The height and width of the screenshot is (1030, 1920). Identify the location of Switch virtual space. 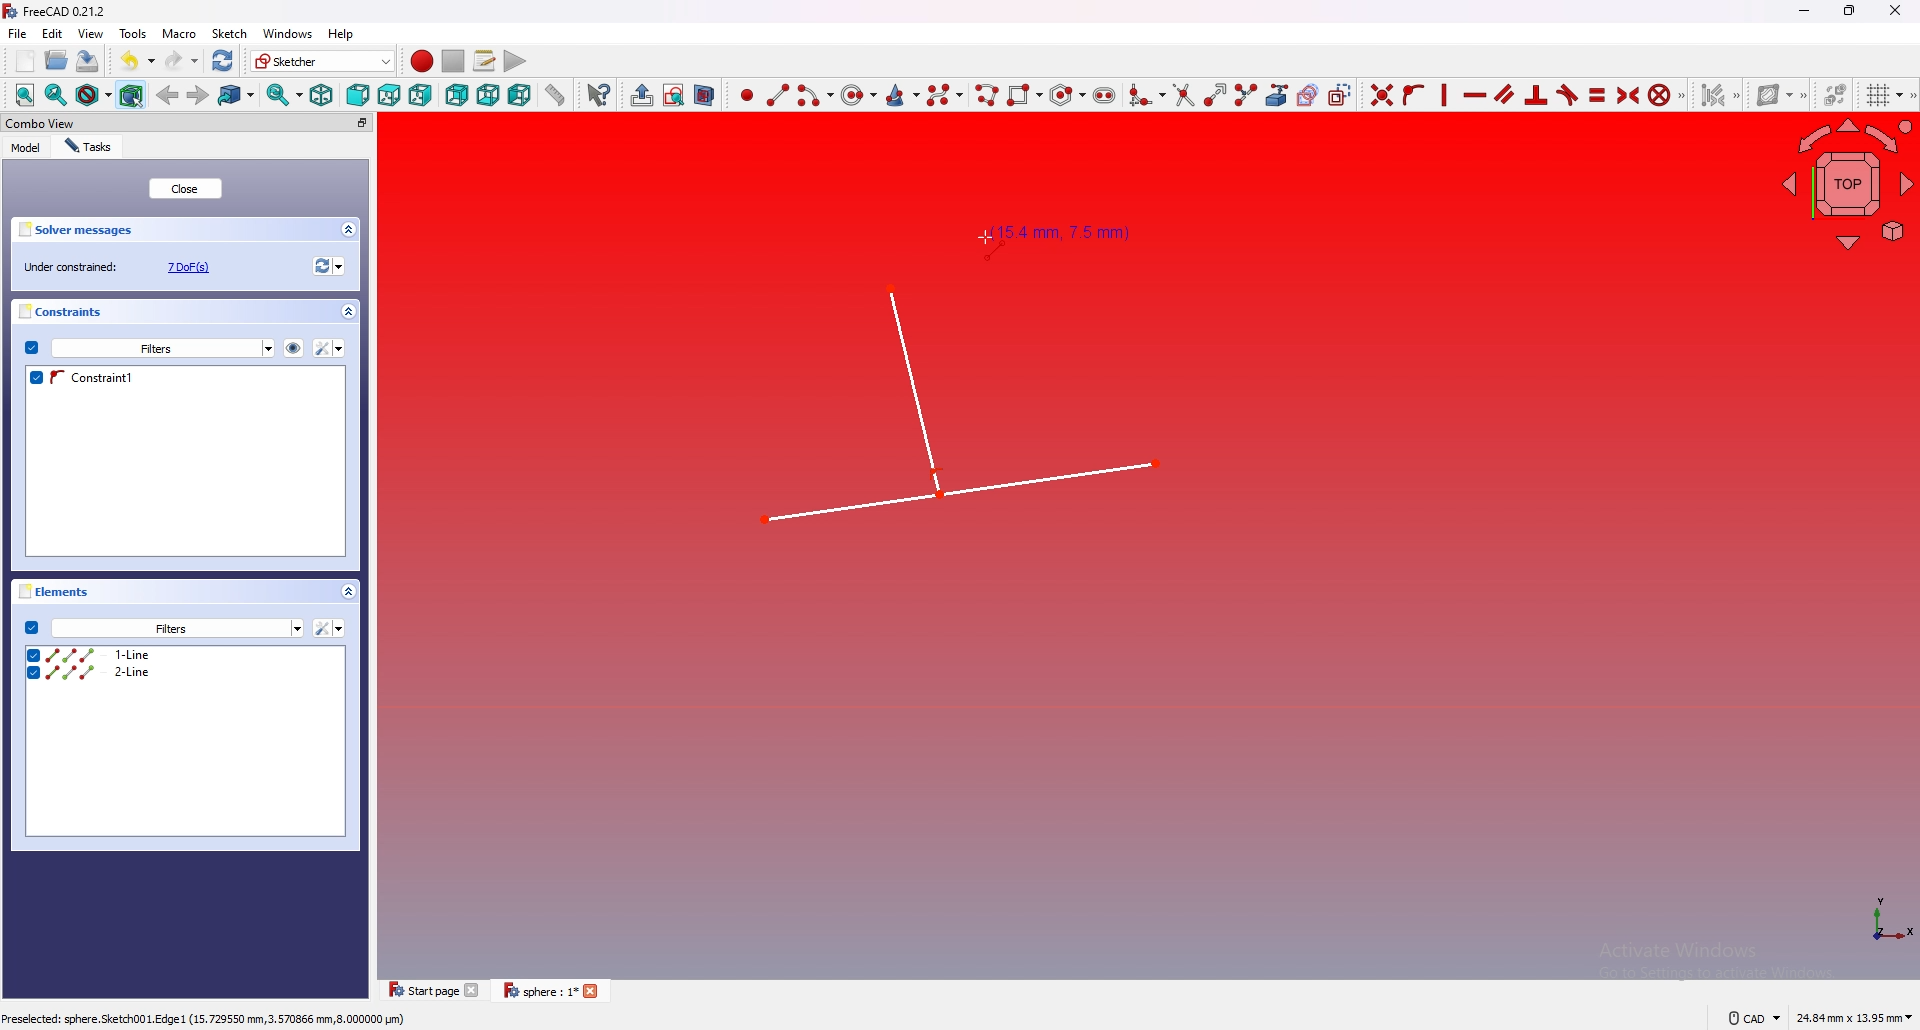
(1833, 95).